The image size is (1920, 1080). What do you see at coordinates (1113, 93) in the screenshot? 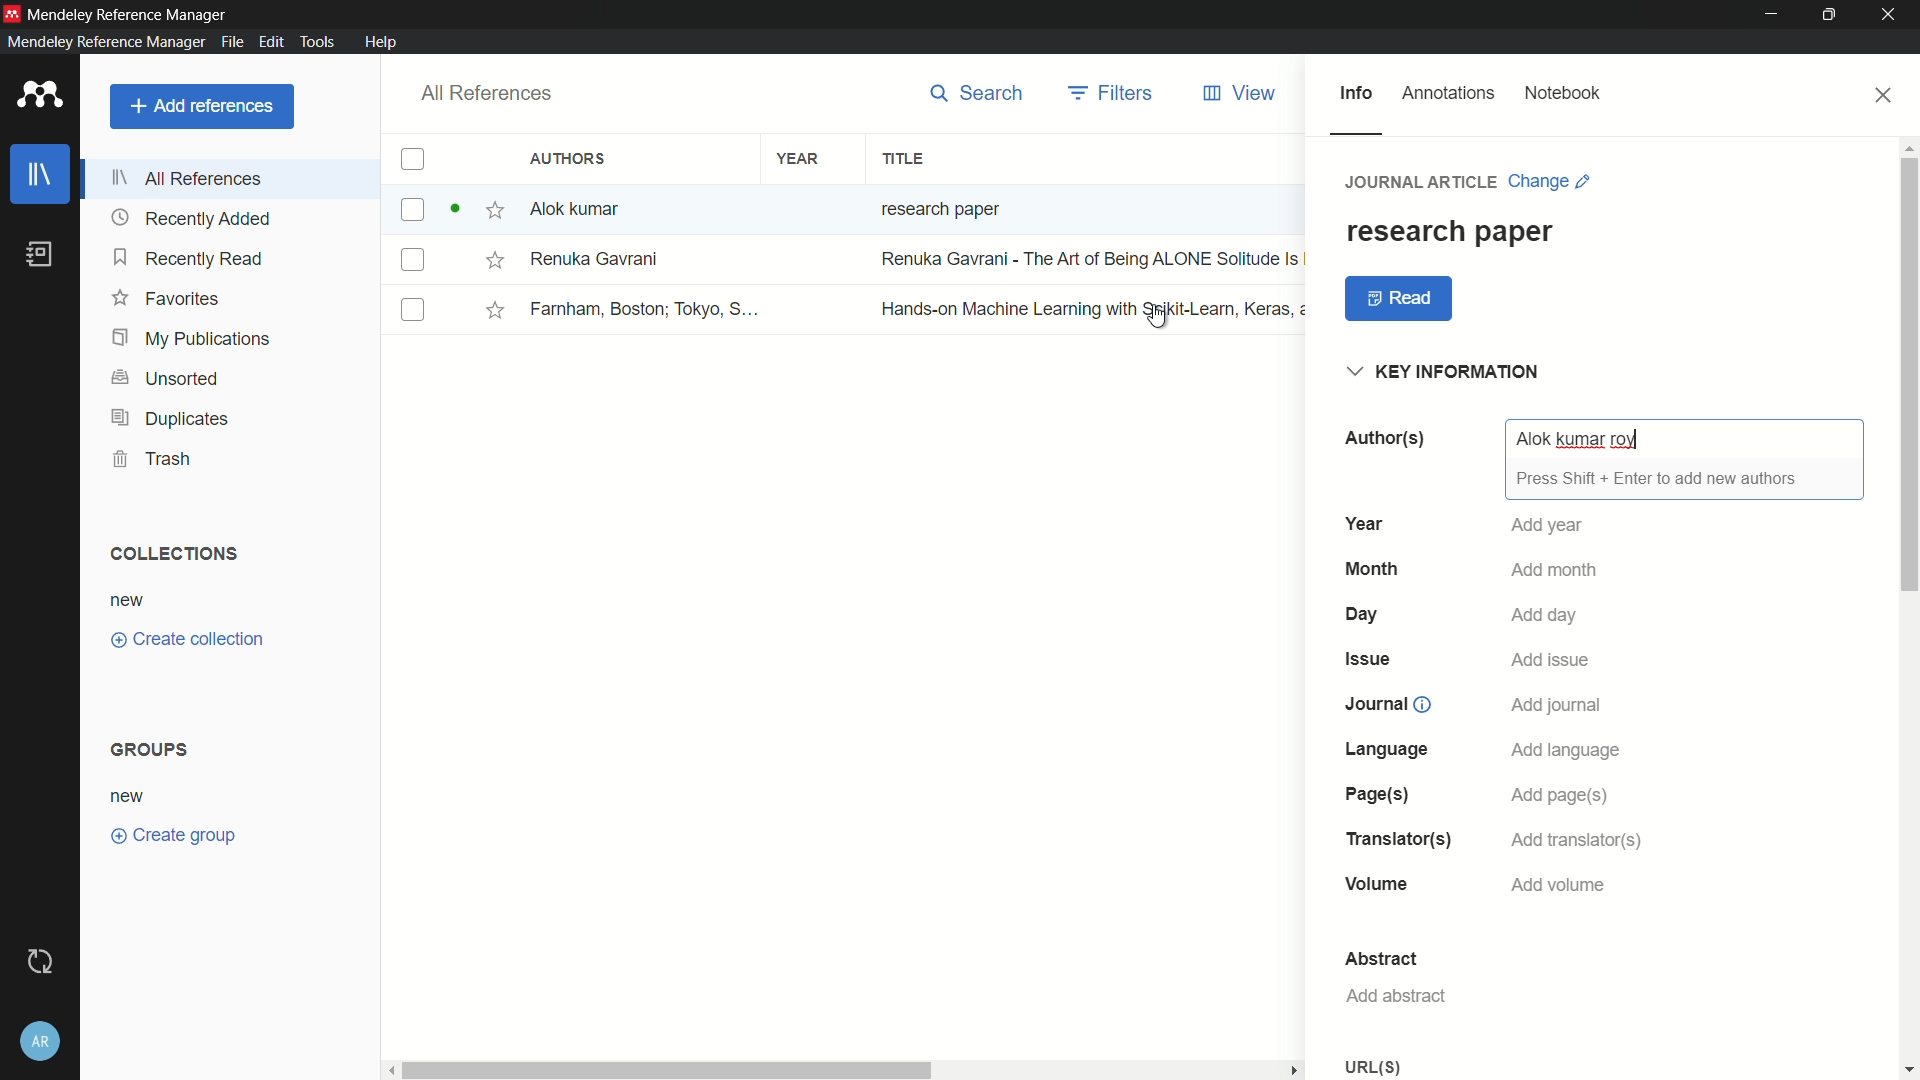
I see `filters` at bounding box center [1113, 93].